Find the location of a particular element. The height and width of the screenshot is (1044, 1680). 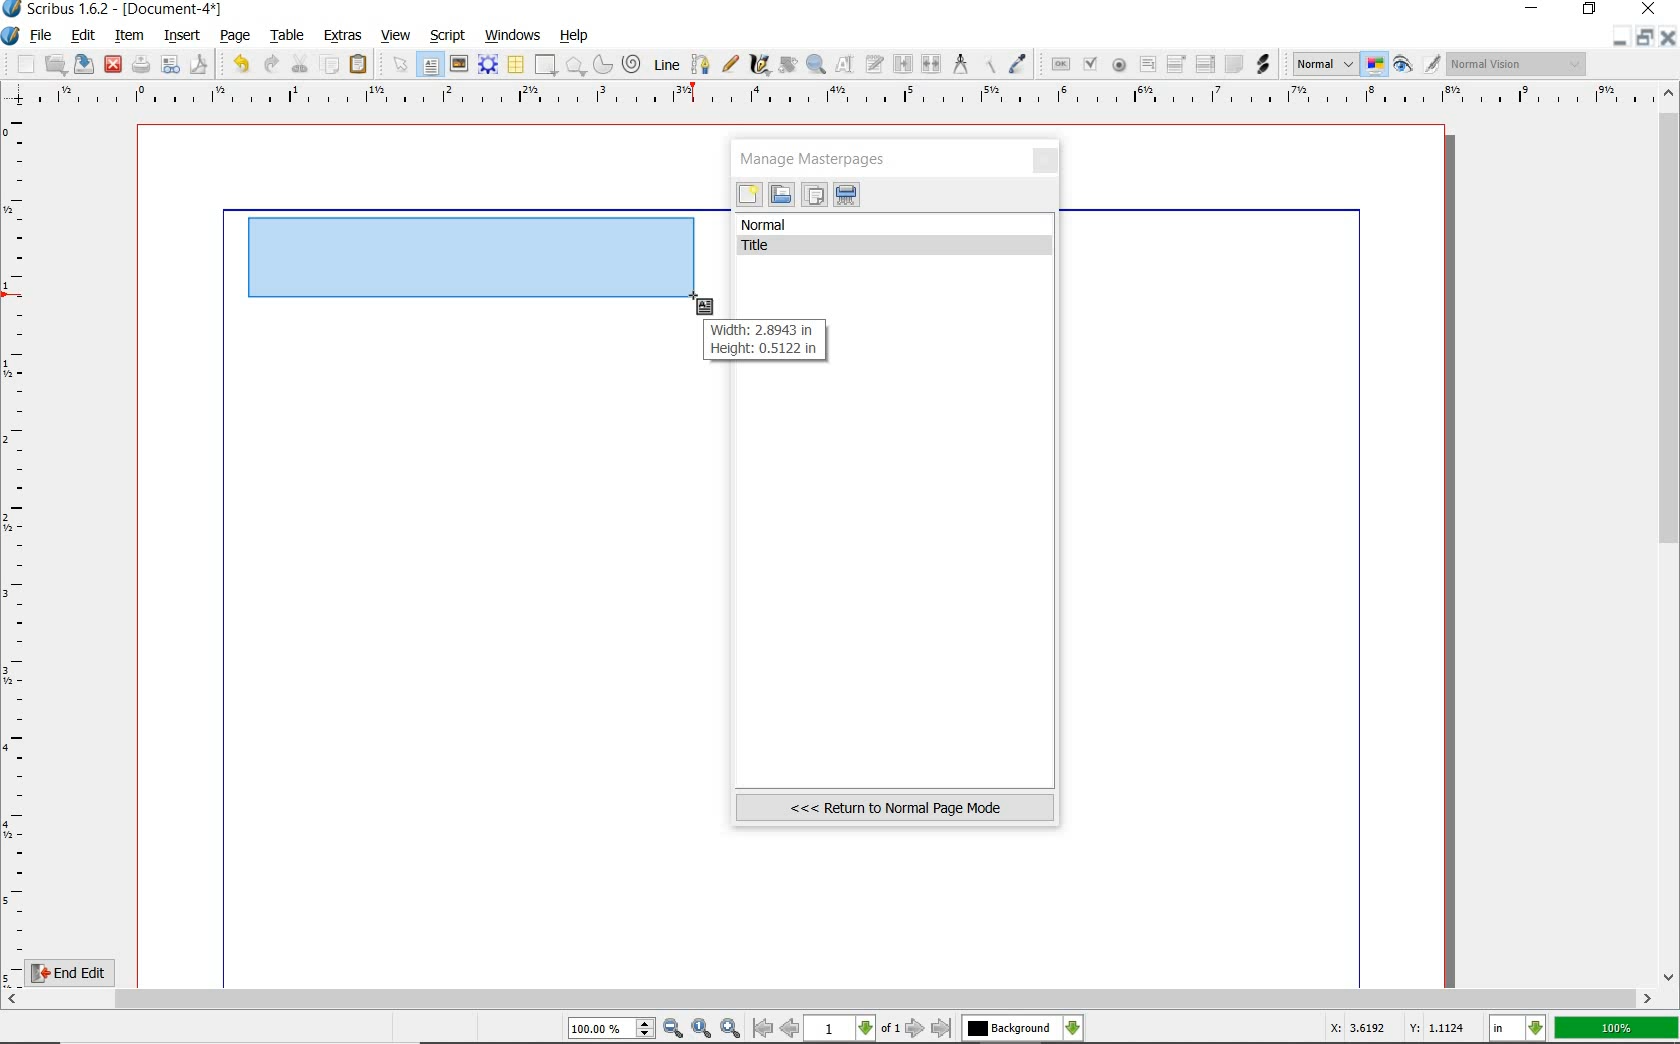

eye dropper is located at coordinates (1019, 64).